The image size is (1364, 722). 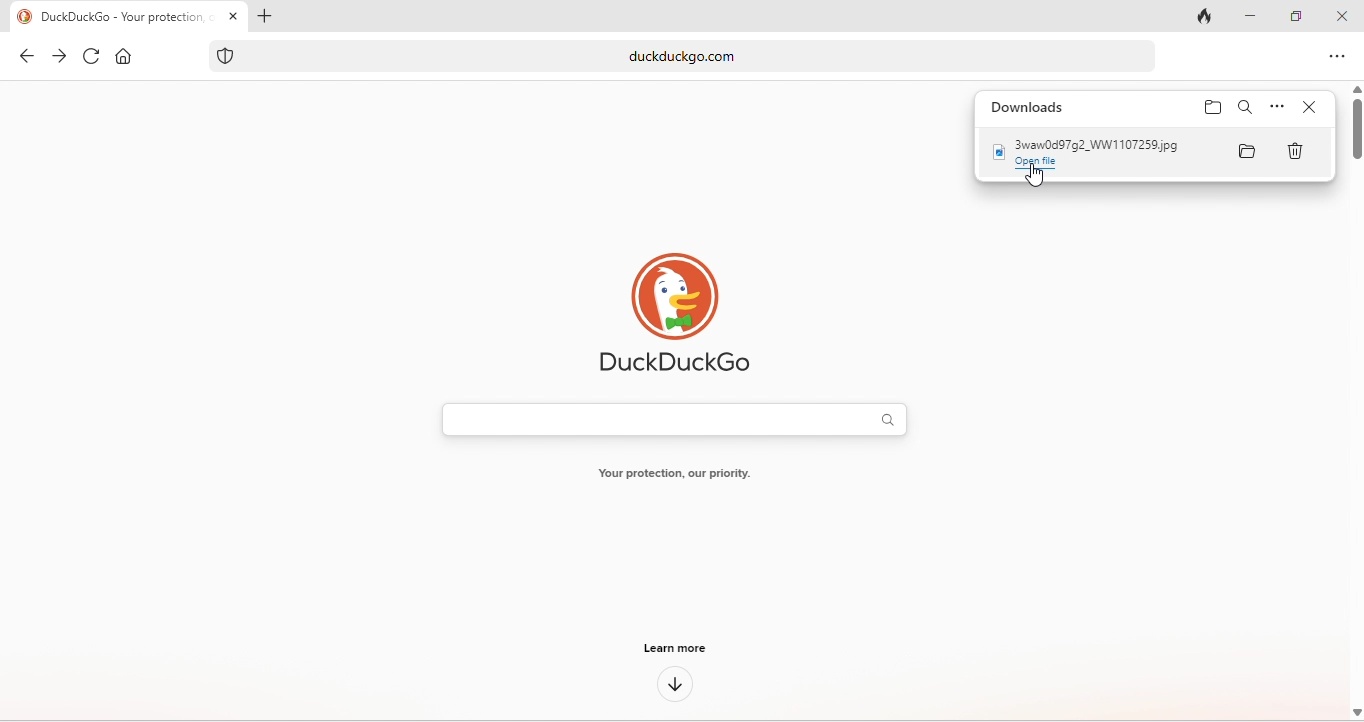 What do you see at coordinates (1355, 122) in the screenshot?
I see `vertical scroll bar` at bounding box center [1355, 122].